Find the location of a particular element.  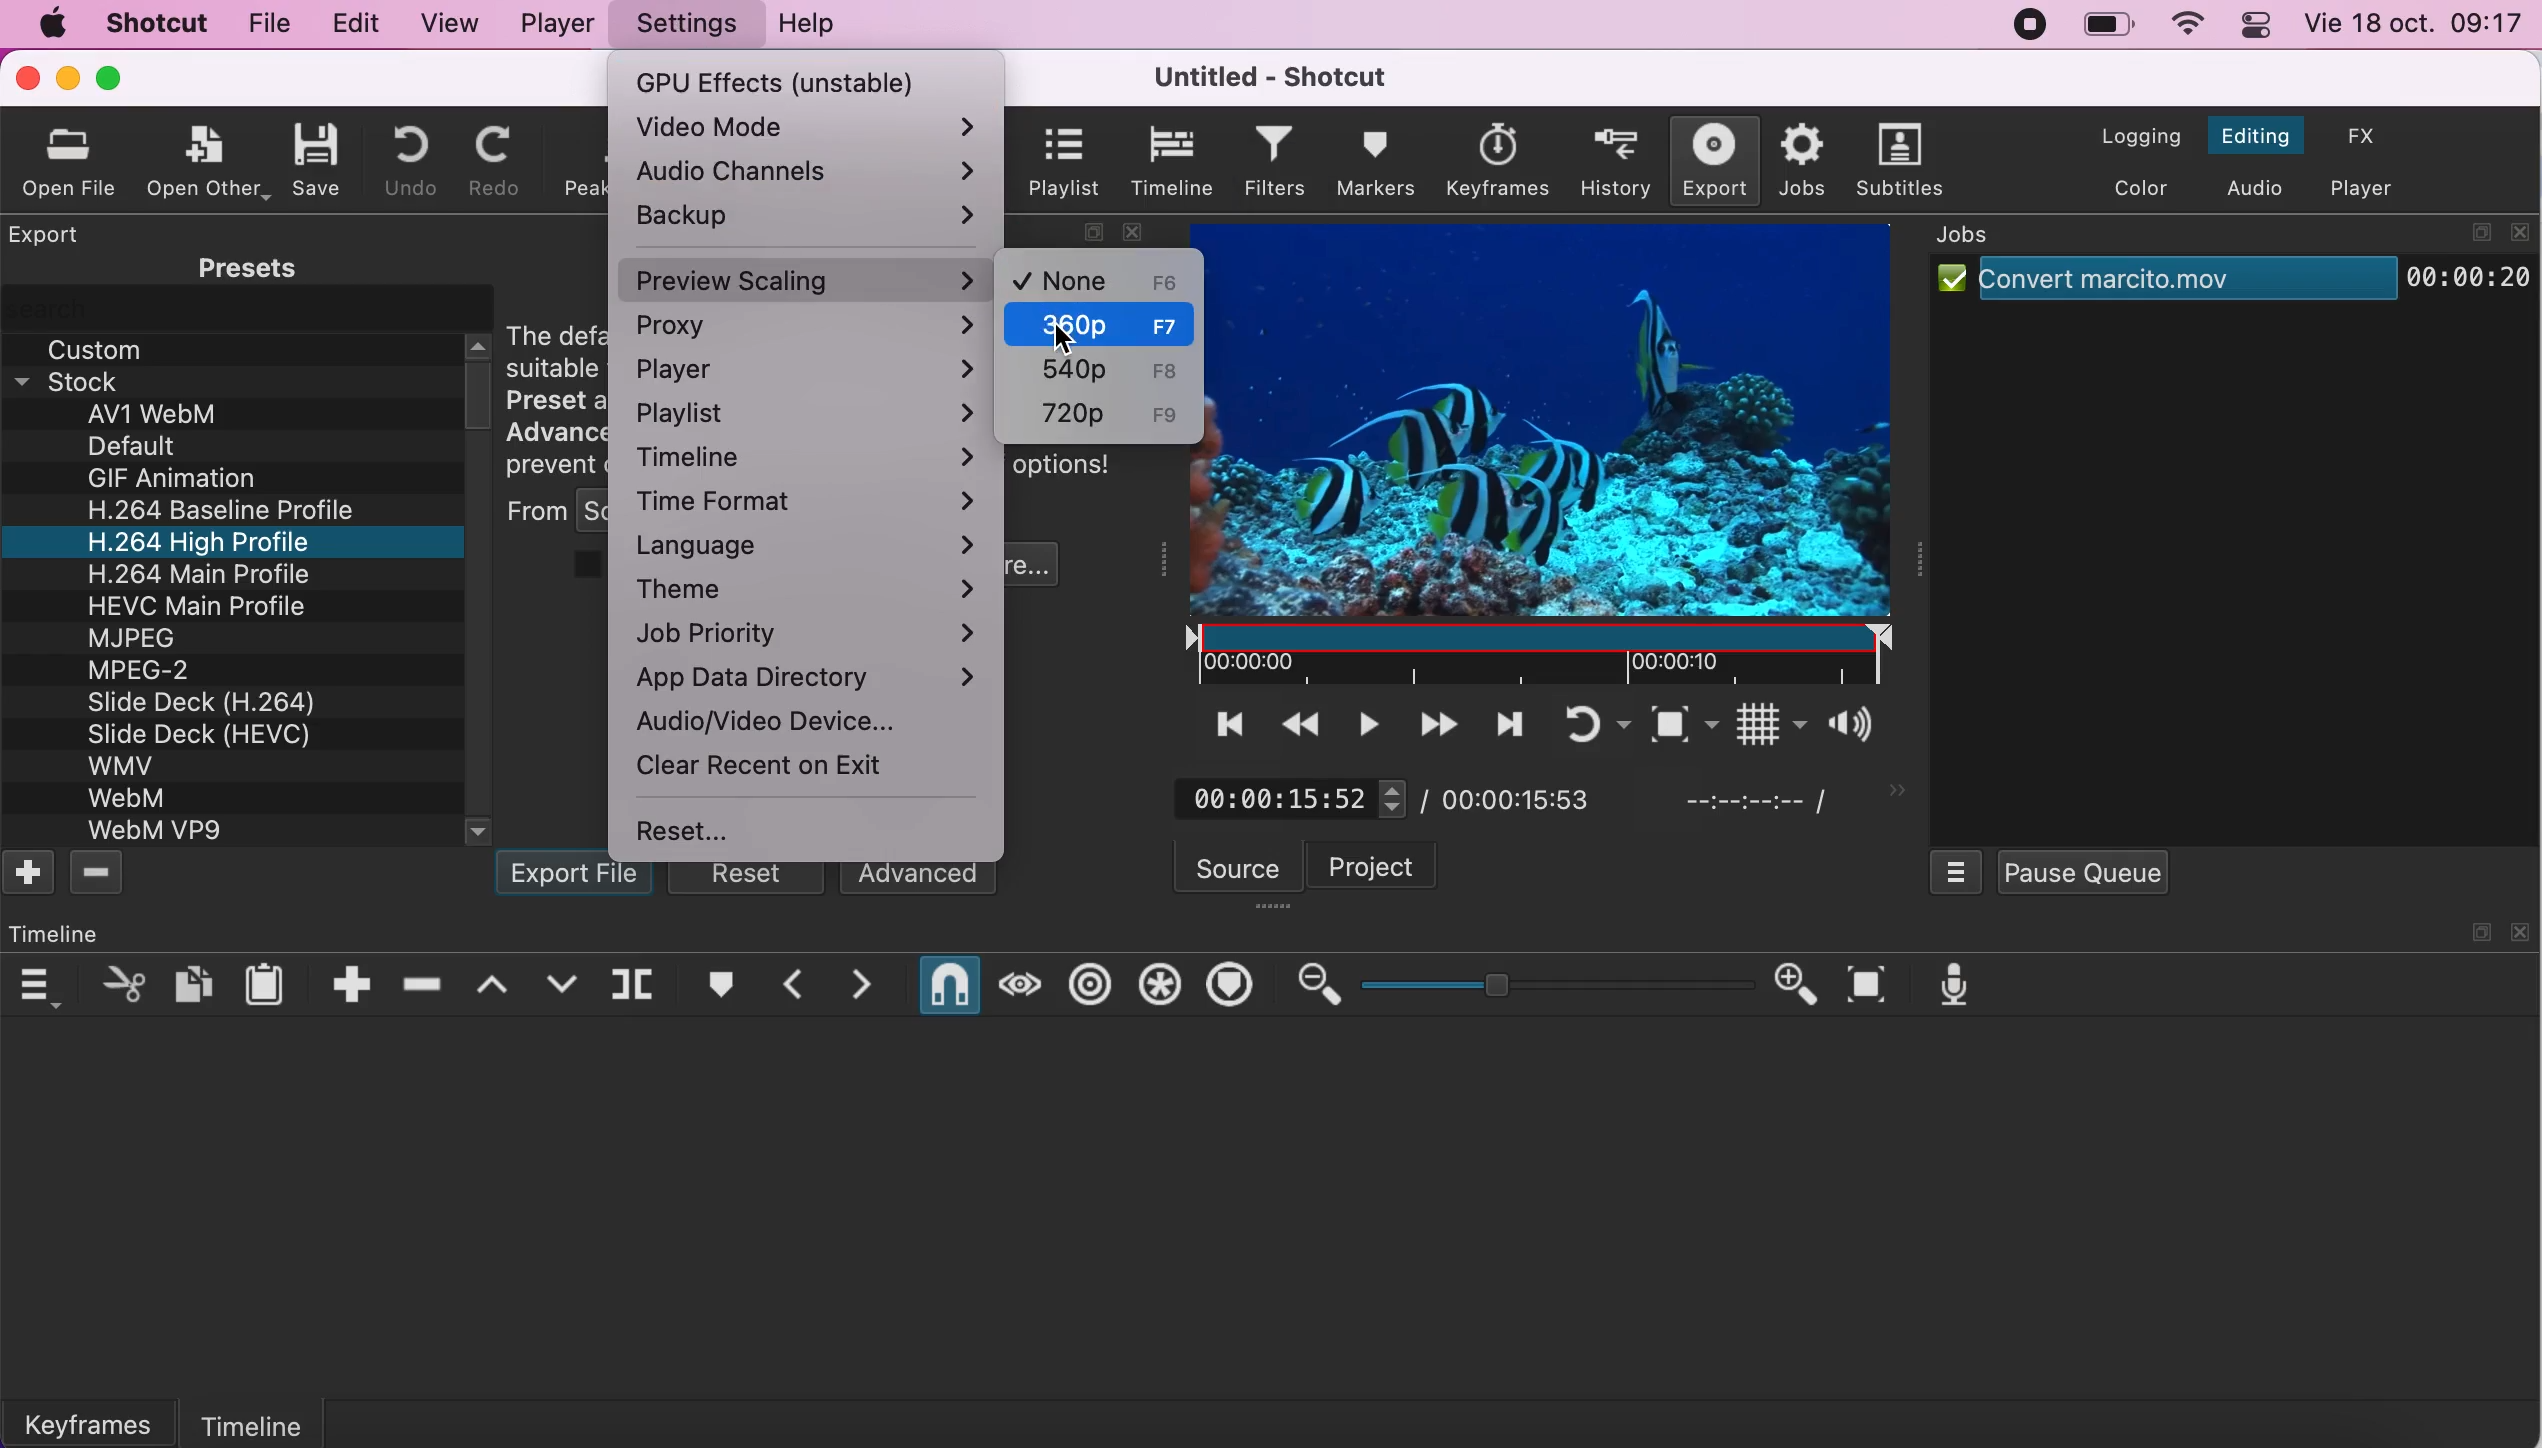

MPEG-2 is located at coordinates (151, 672).